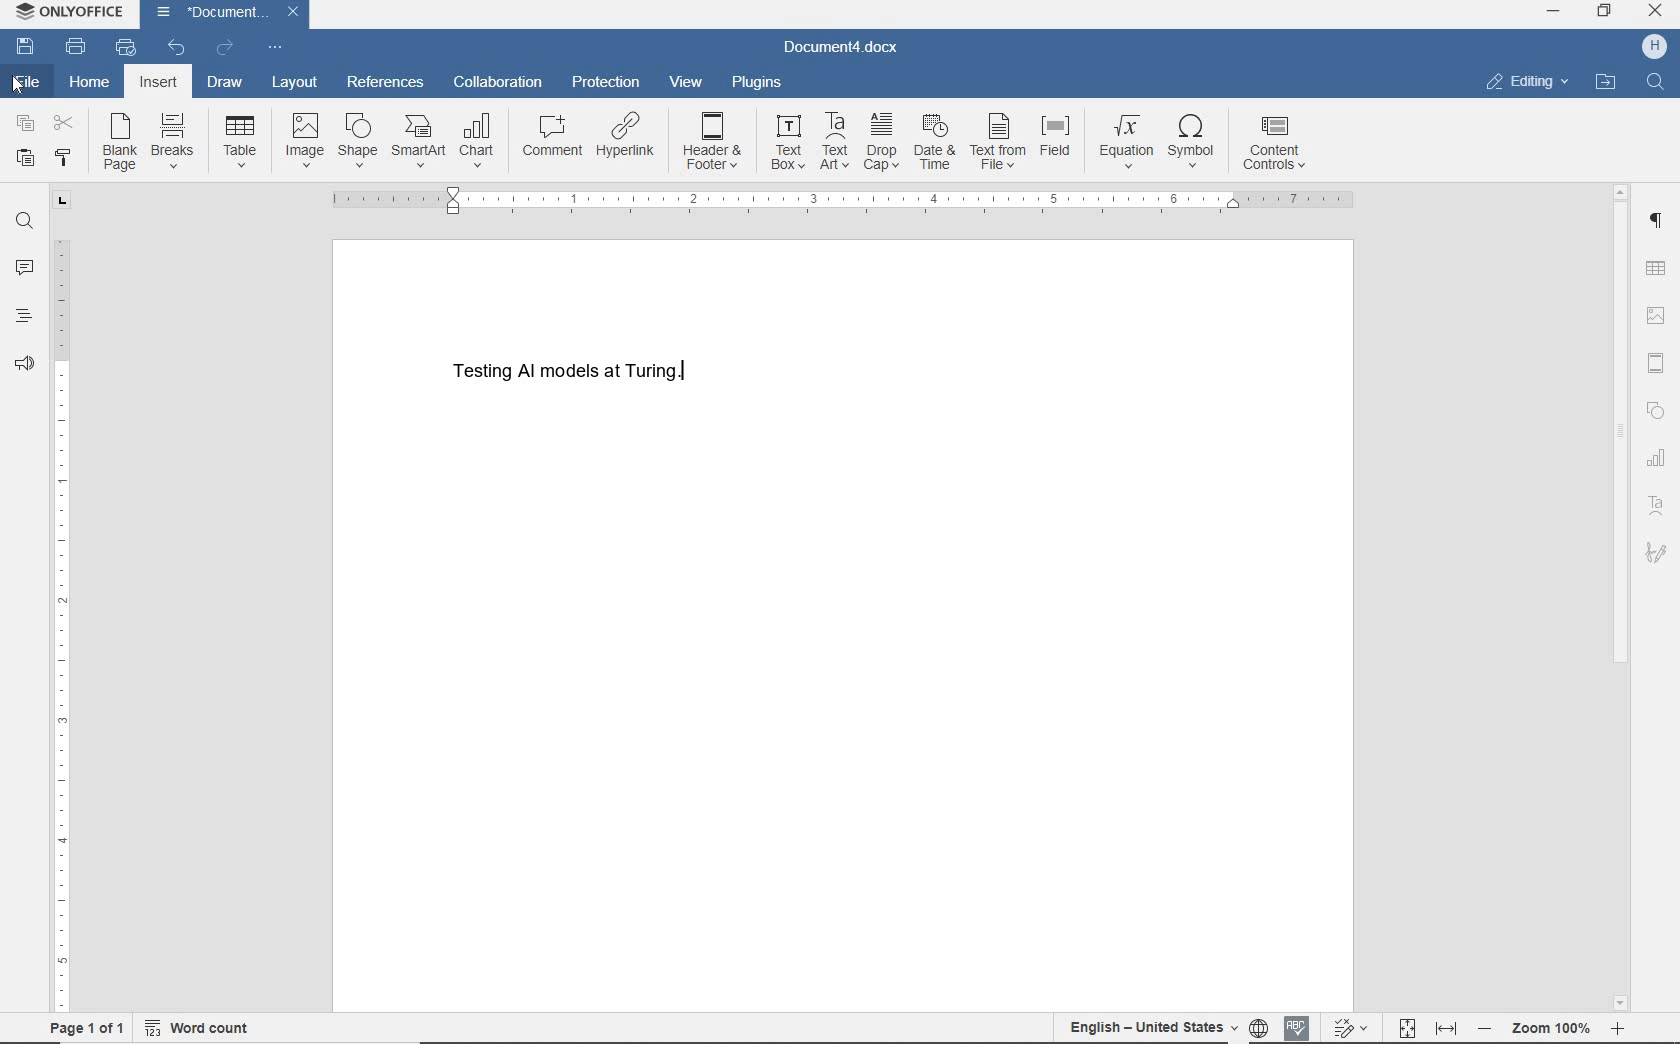 The height and width of the screenshot is (1044, 1680). Describe the element at coordinates (703, 374) in the screenshot. I see `Text cursor` at that location.